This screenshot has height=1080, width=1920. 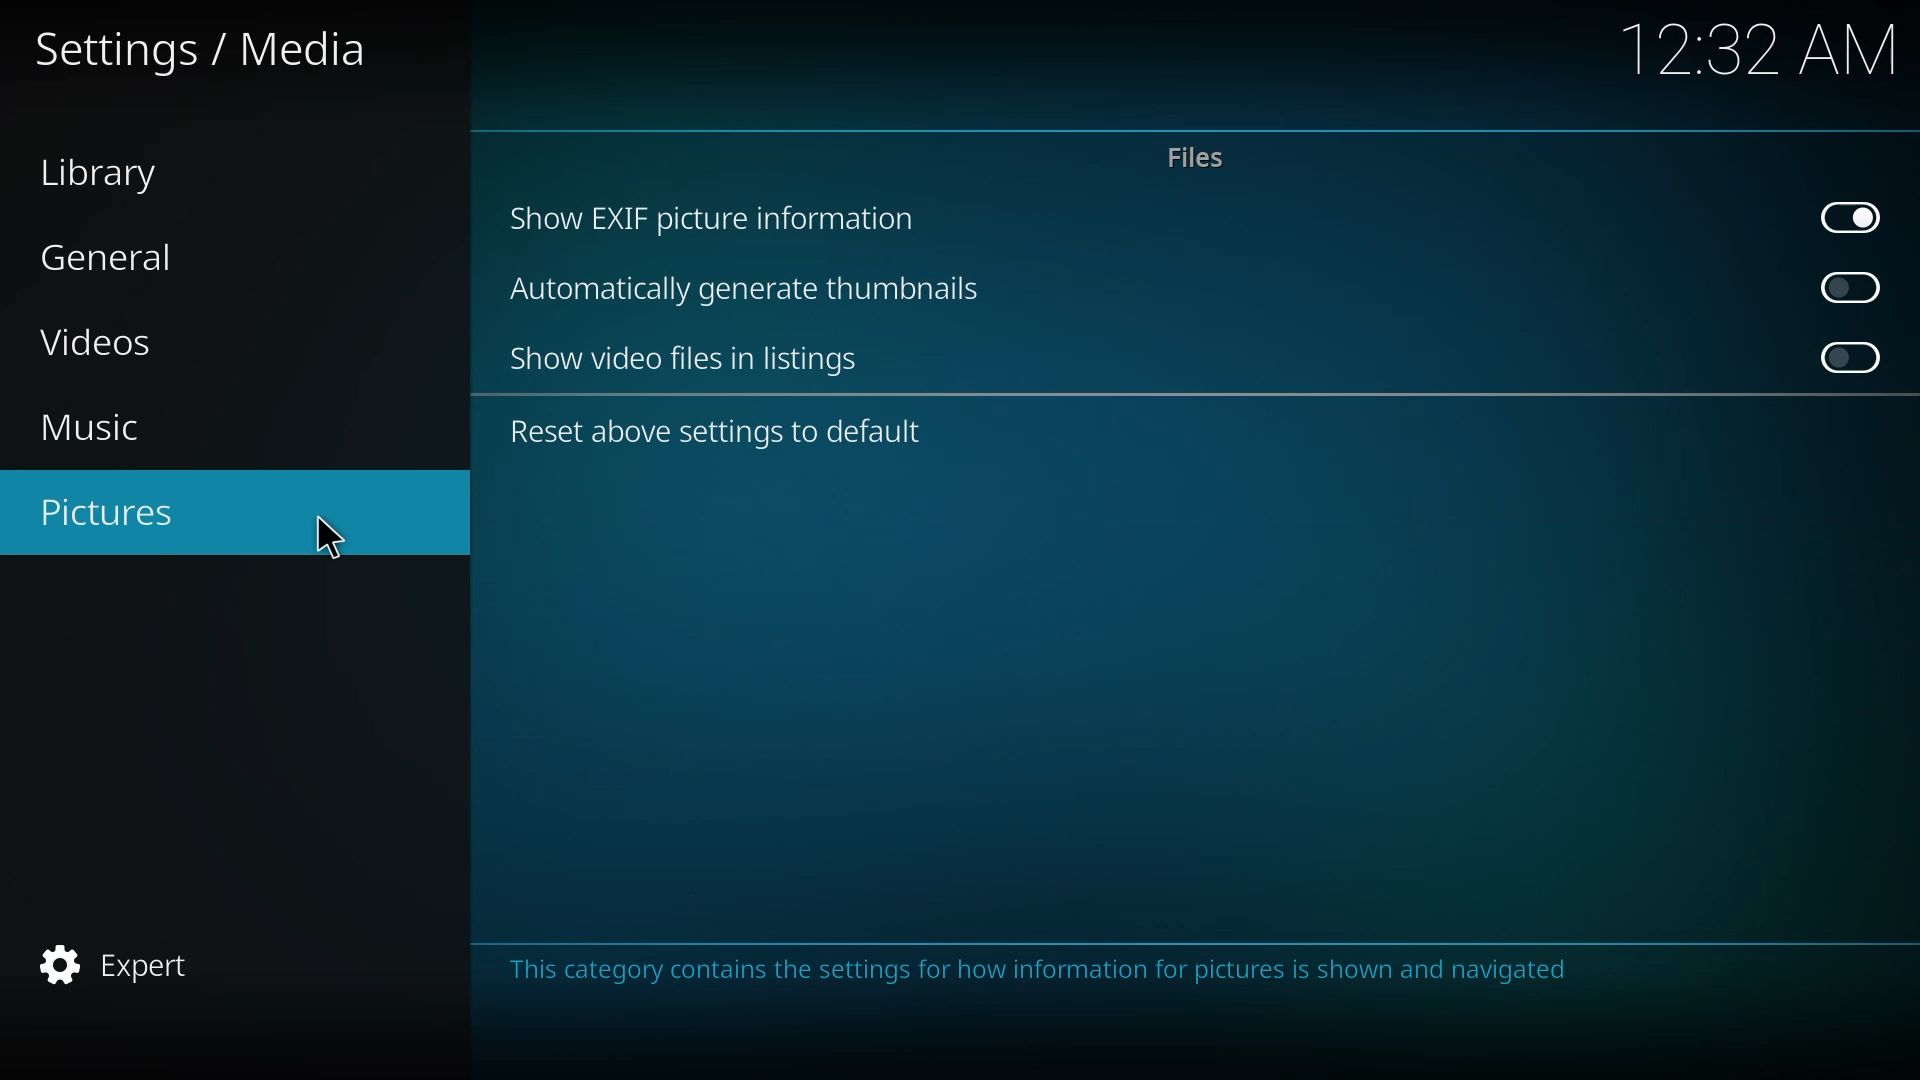 I want to click on cursor, so click(x=331, y=538).